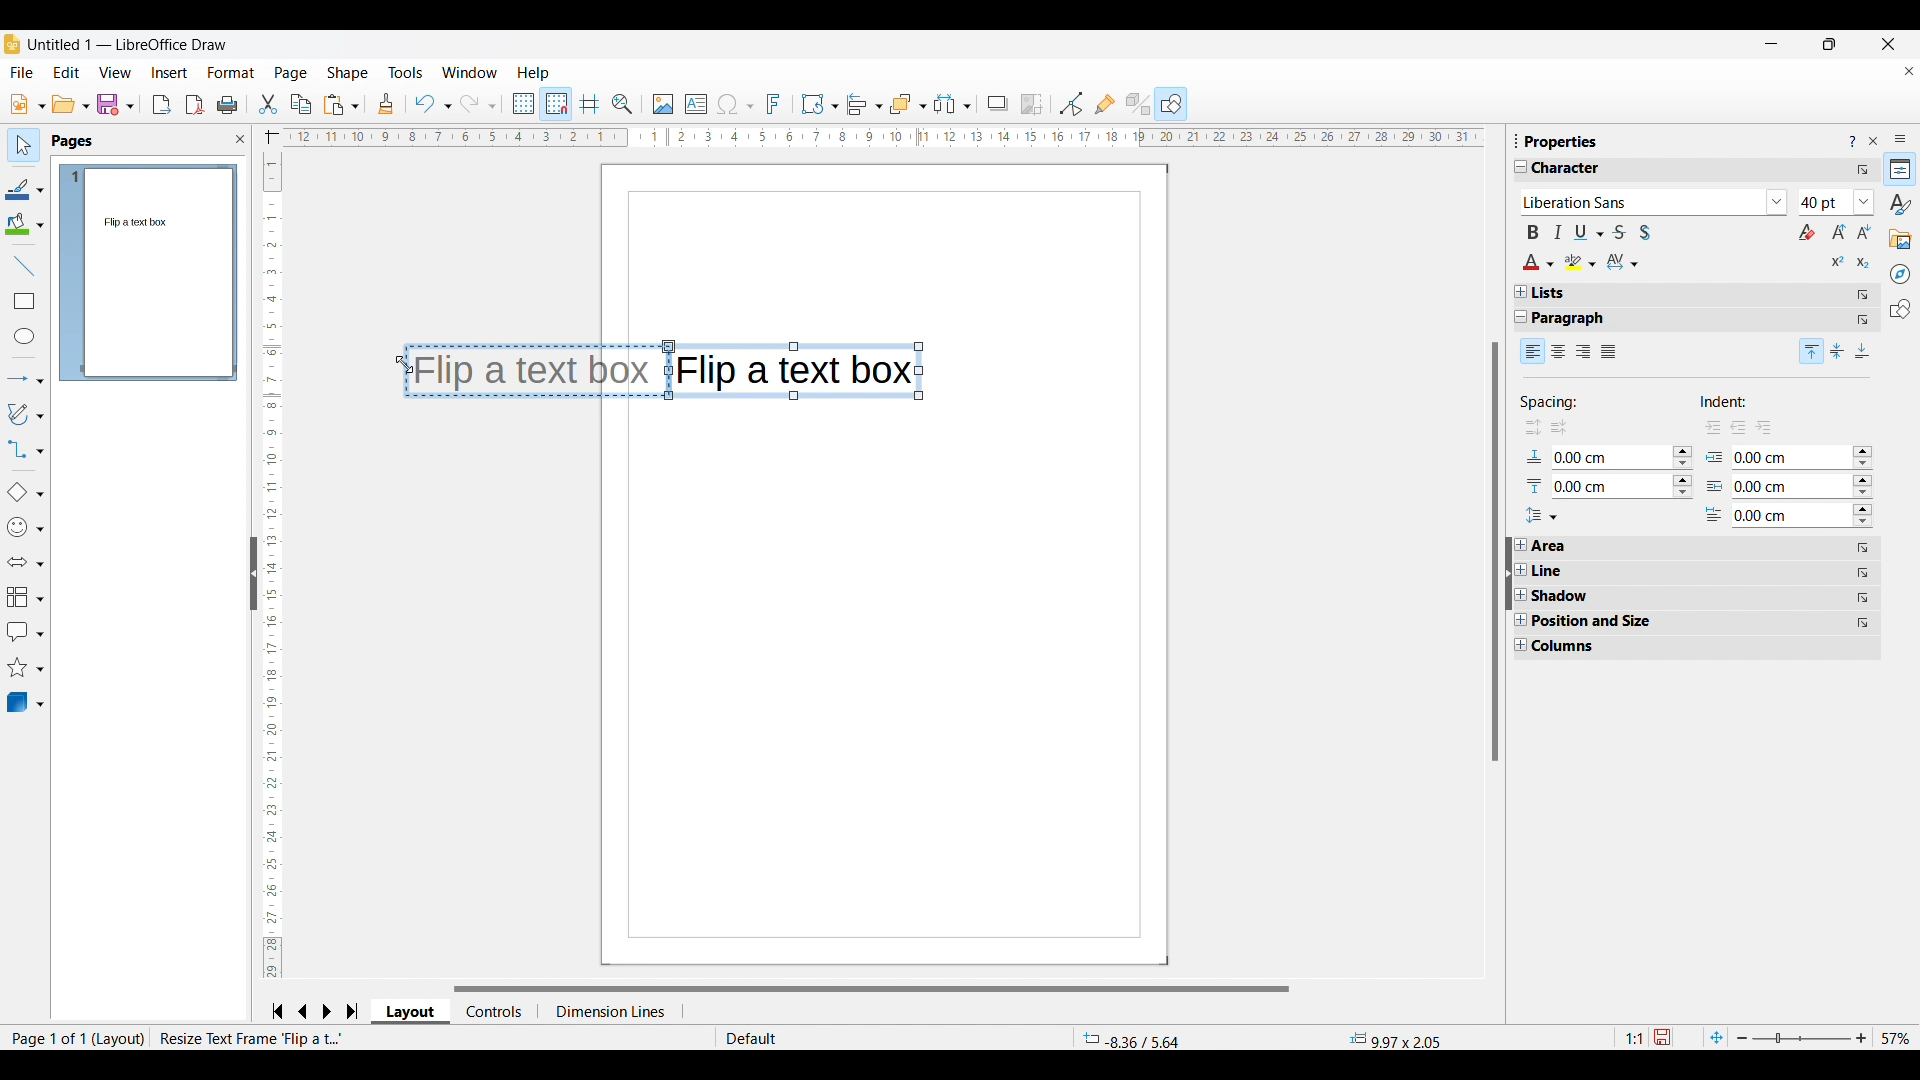 This screenshot has height=1080, width=1920. What do you see at coordinates (1608, 455) in the screenshot?
I see `0.00 cm` at bounding box center [1608, 455].